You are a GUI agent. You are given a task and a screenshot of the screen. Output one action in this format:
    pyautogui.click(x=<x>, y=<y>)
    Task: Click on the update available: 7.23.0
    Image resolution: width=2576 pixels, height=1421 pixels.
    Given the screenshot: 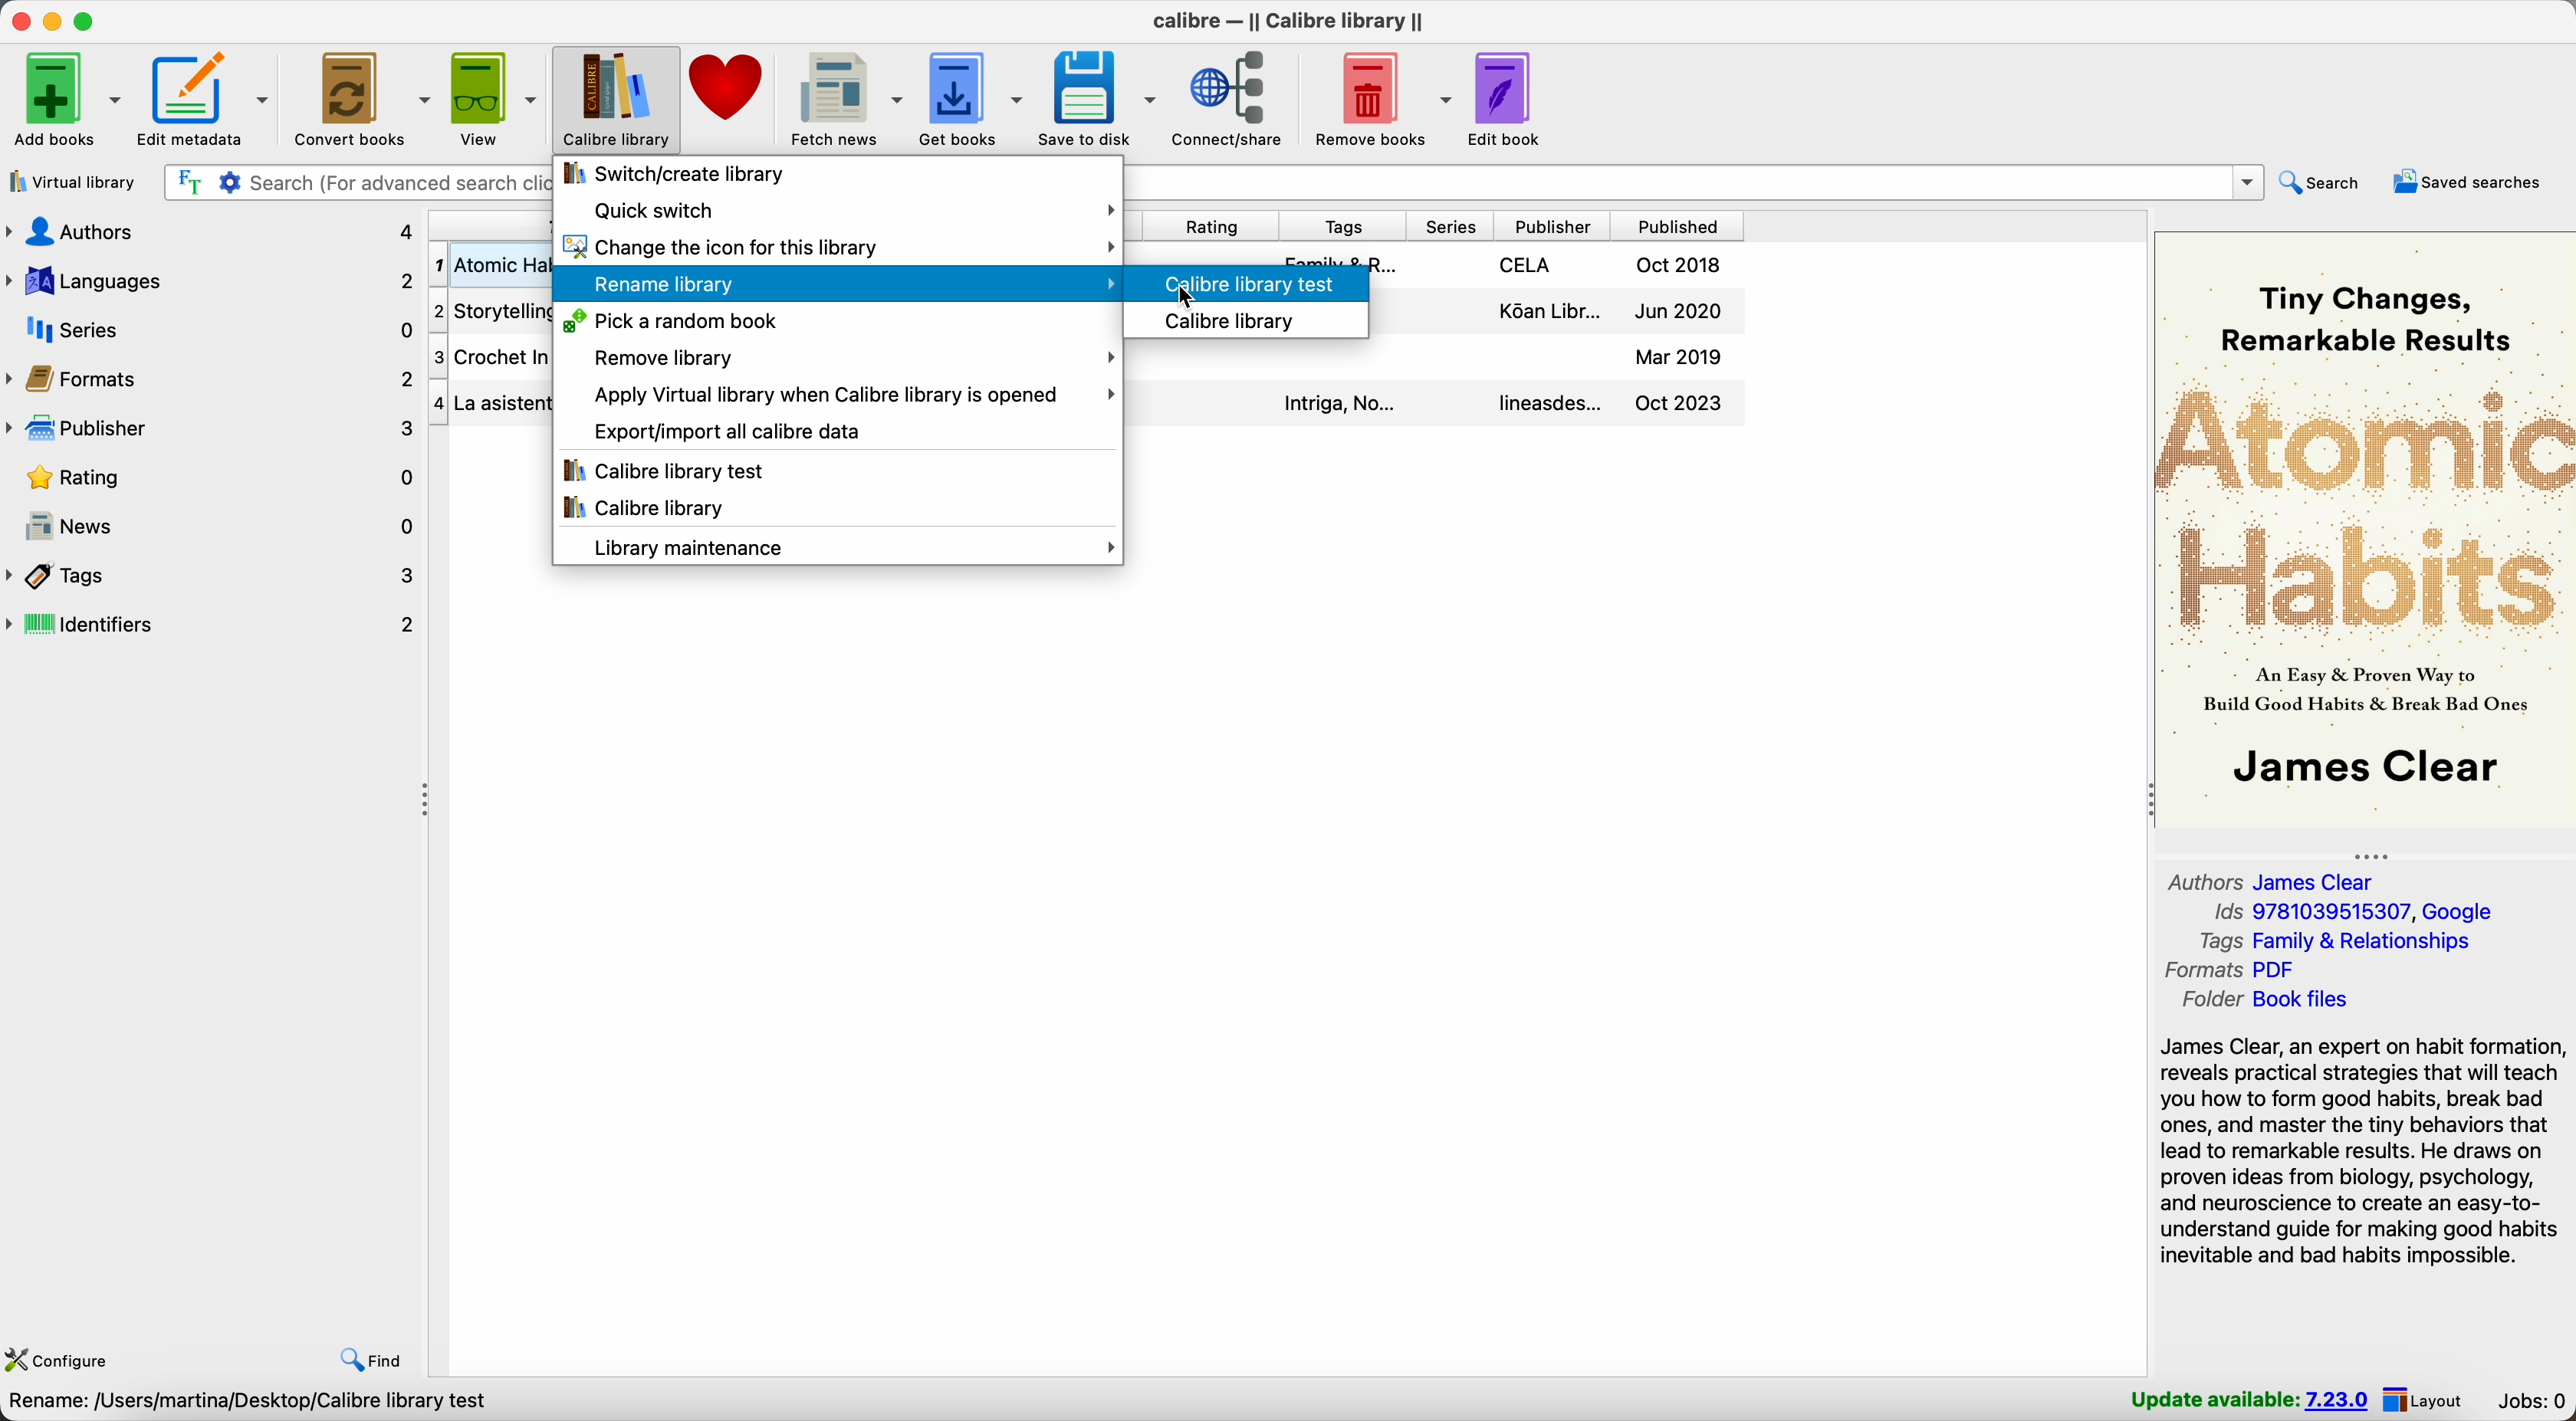 What is the action you would take?
    pyautogui.click(x=2246, y=1399)
    